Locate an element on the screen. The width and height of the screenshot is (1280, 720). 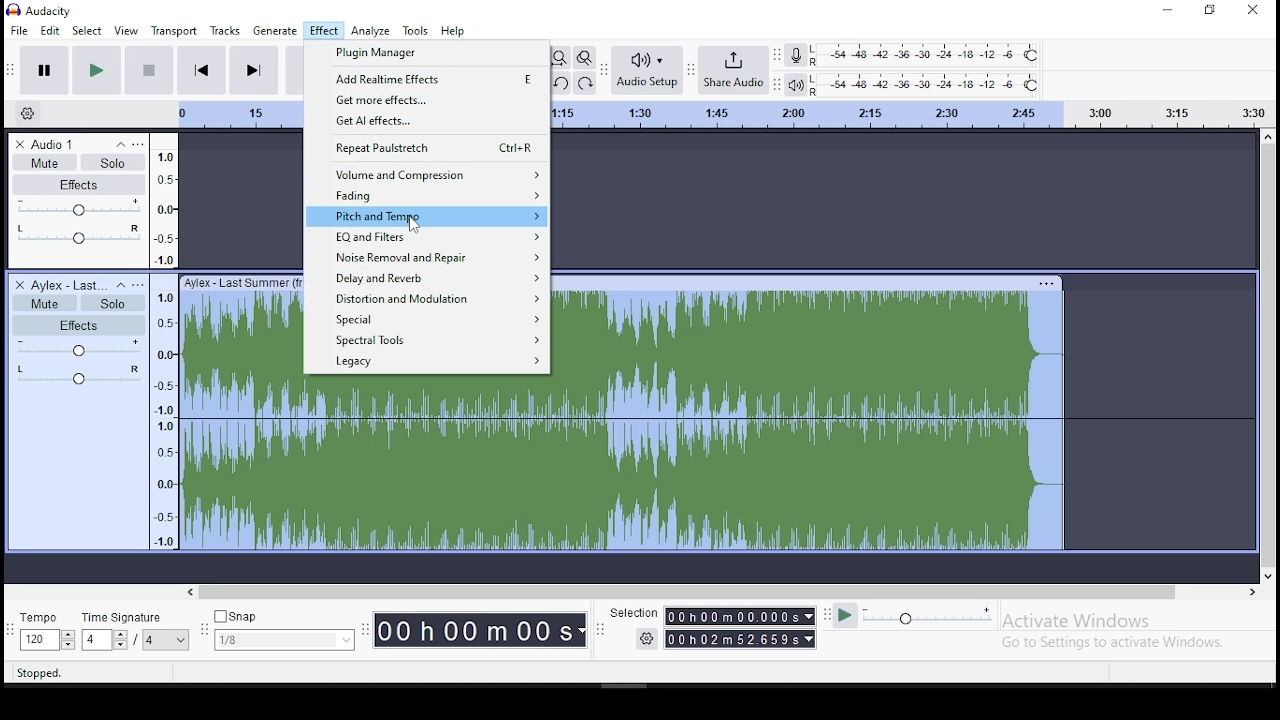
effects is located at coordinates (80, 325).